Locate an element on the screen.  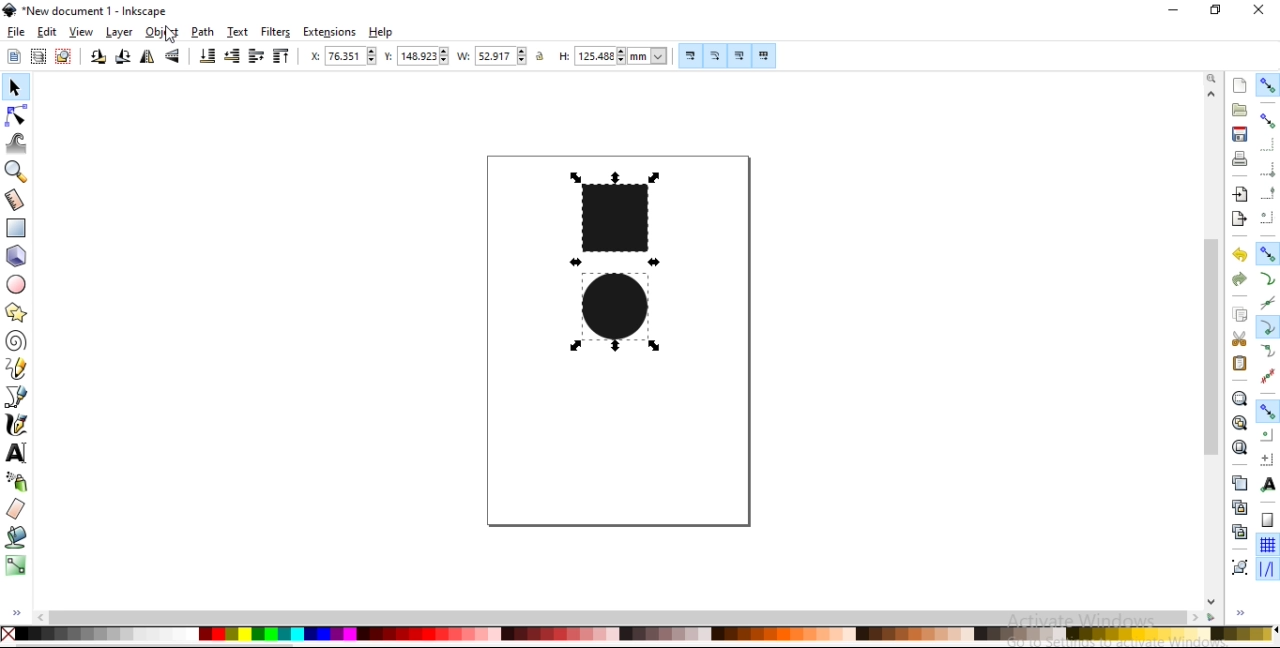
save document is located at coordinates (1239, 133).